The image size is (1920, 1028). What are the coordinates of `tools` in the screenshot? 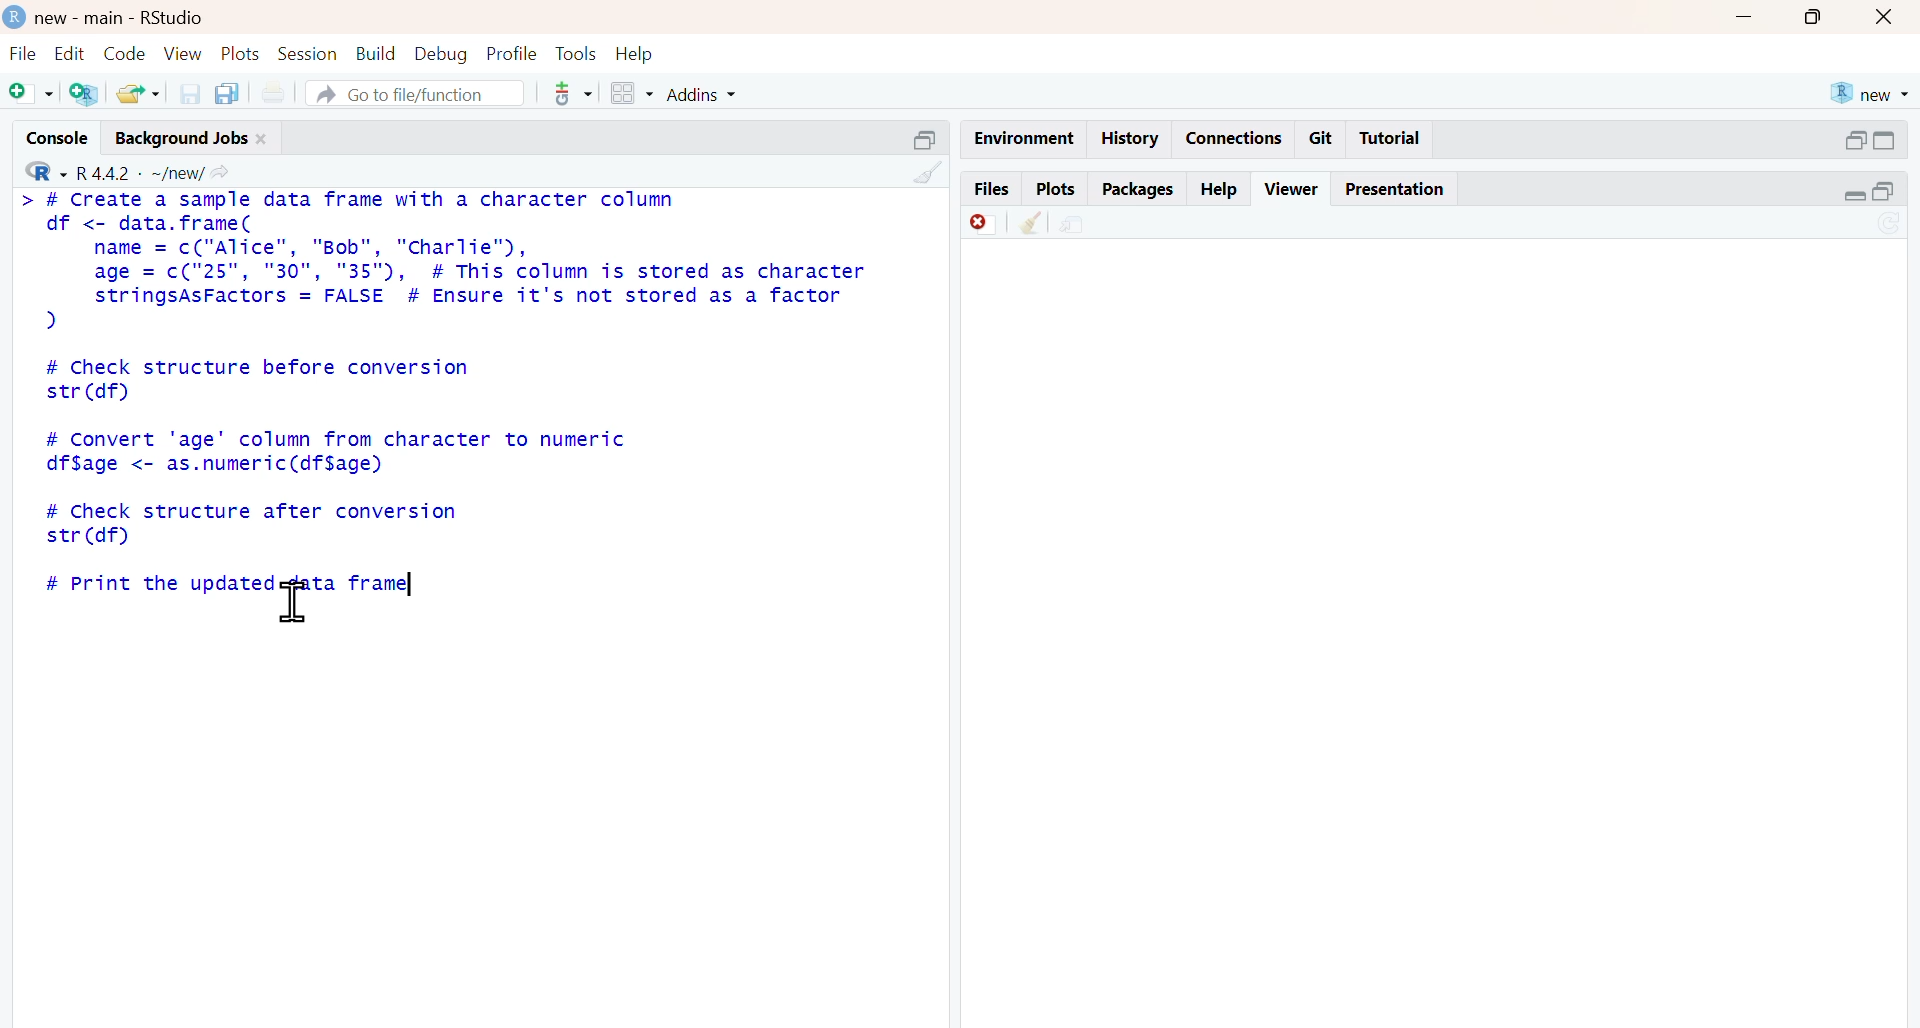 It's located at (580, 54).